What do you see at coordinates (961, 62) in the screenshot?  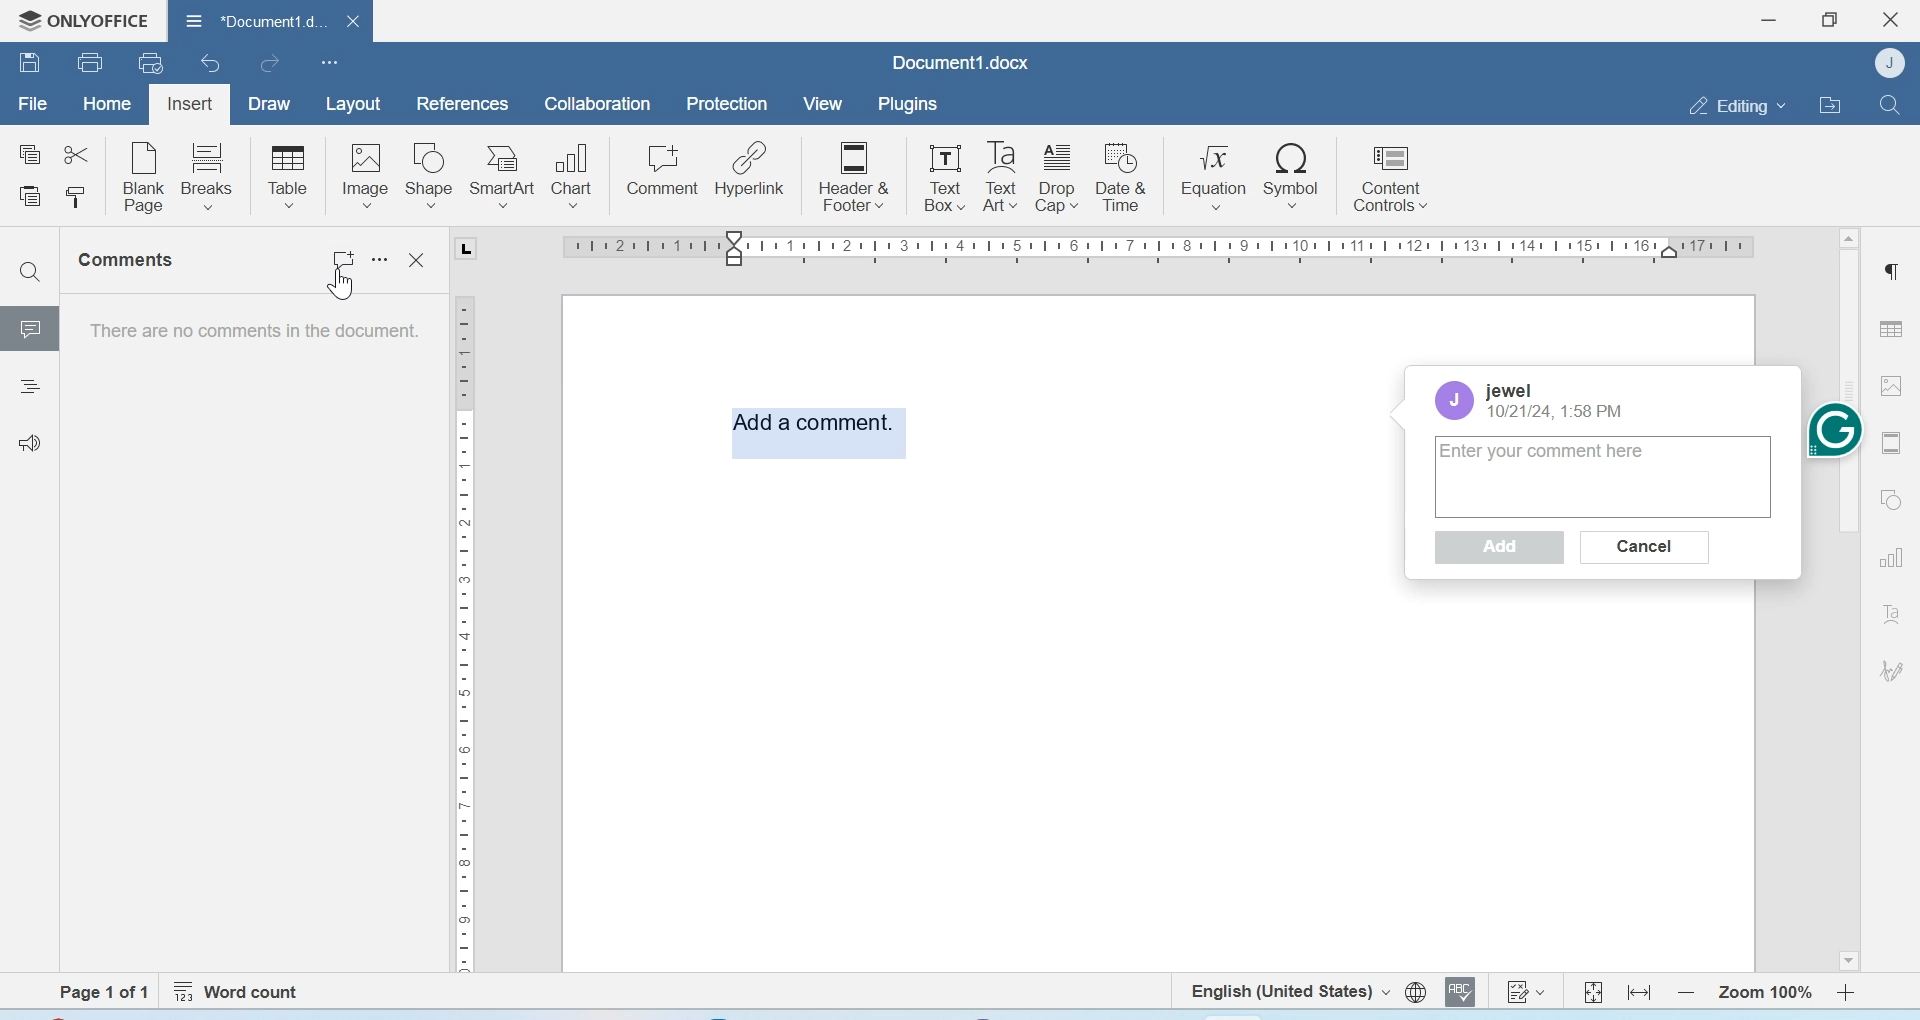 I see `Document1.docx` at bounding box center [961, 62].